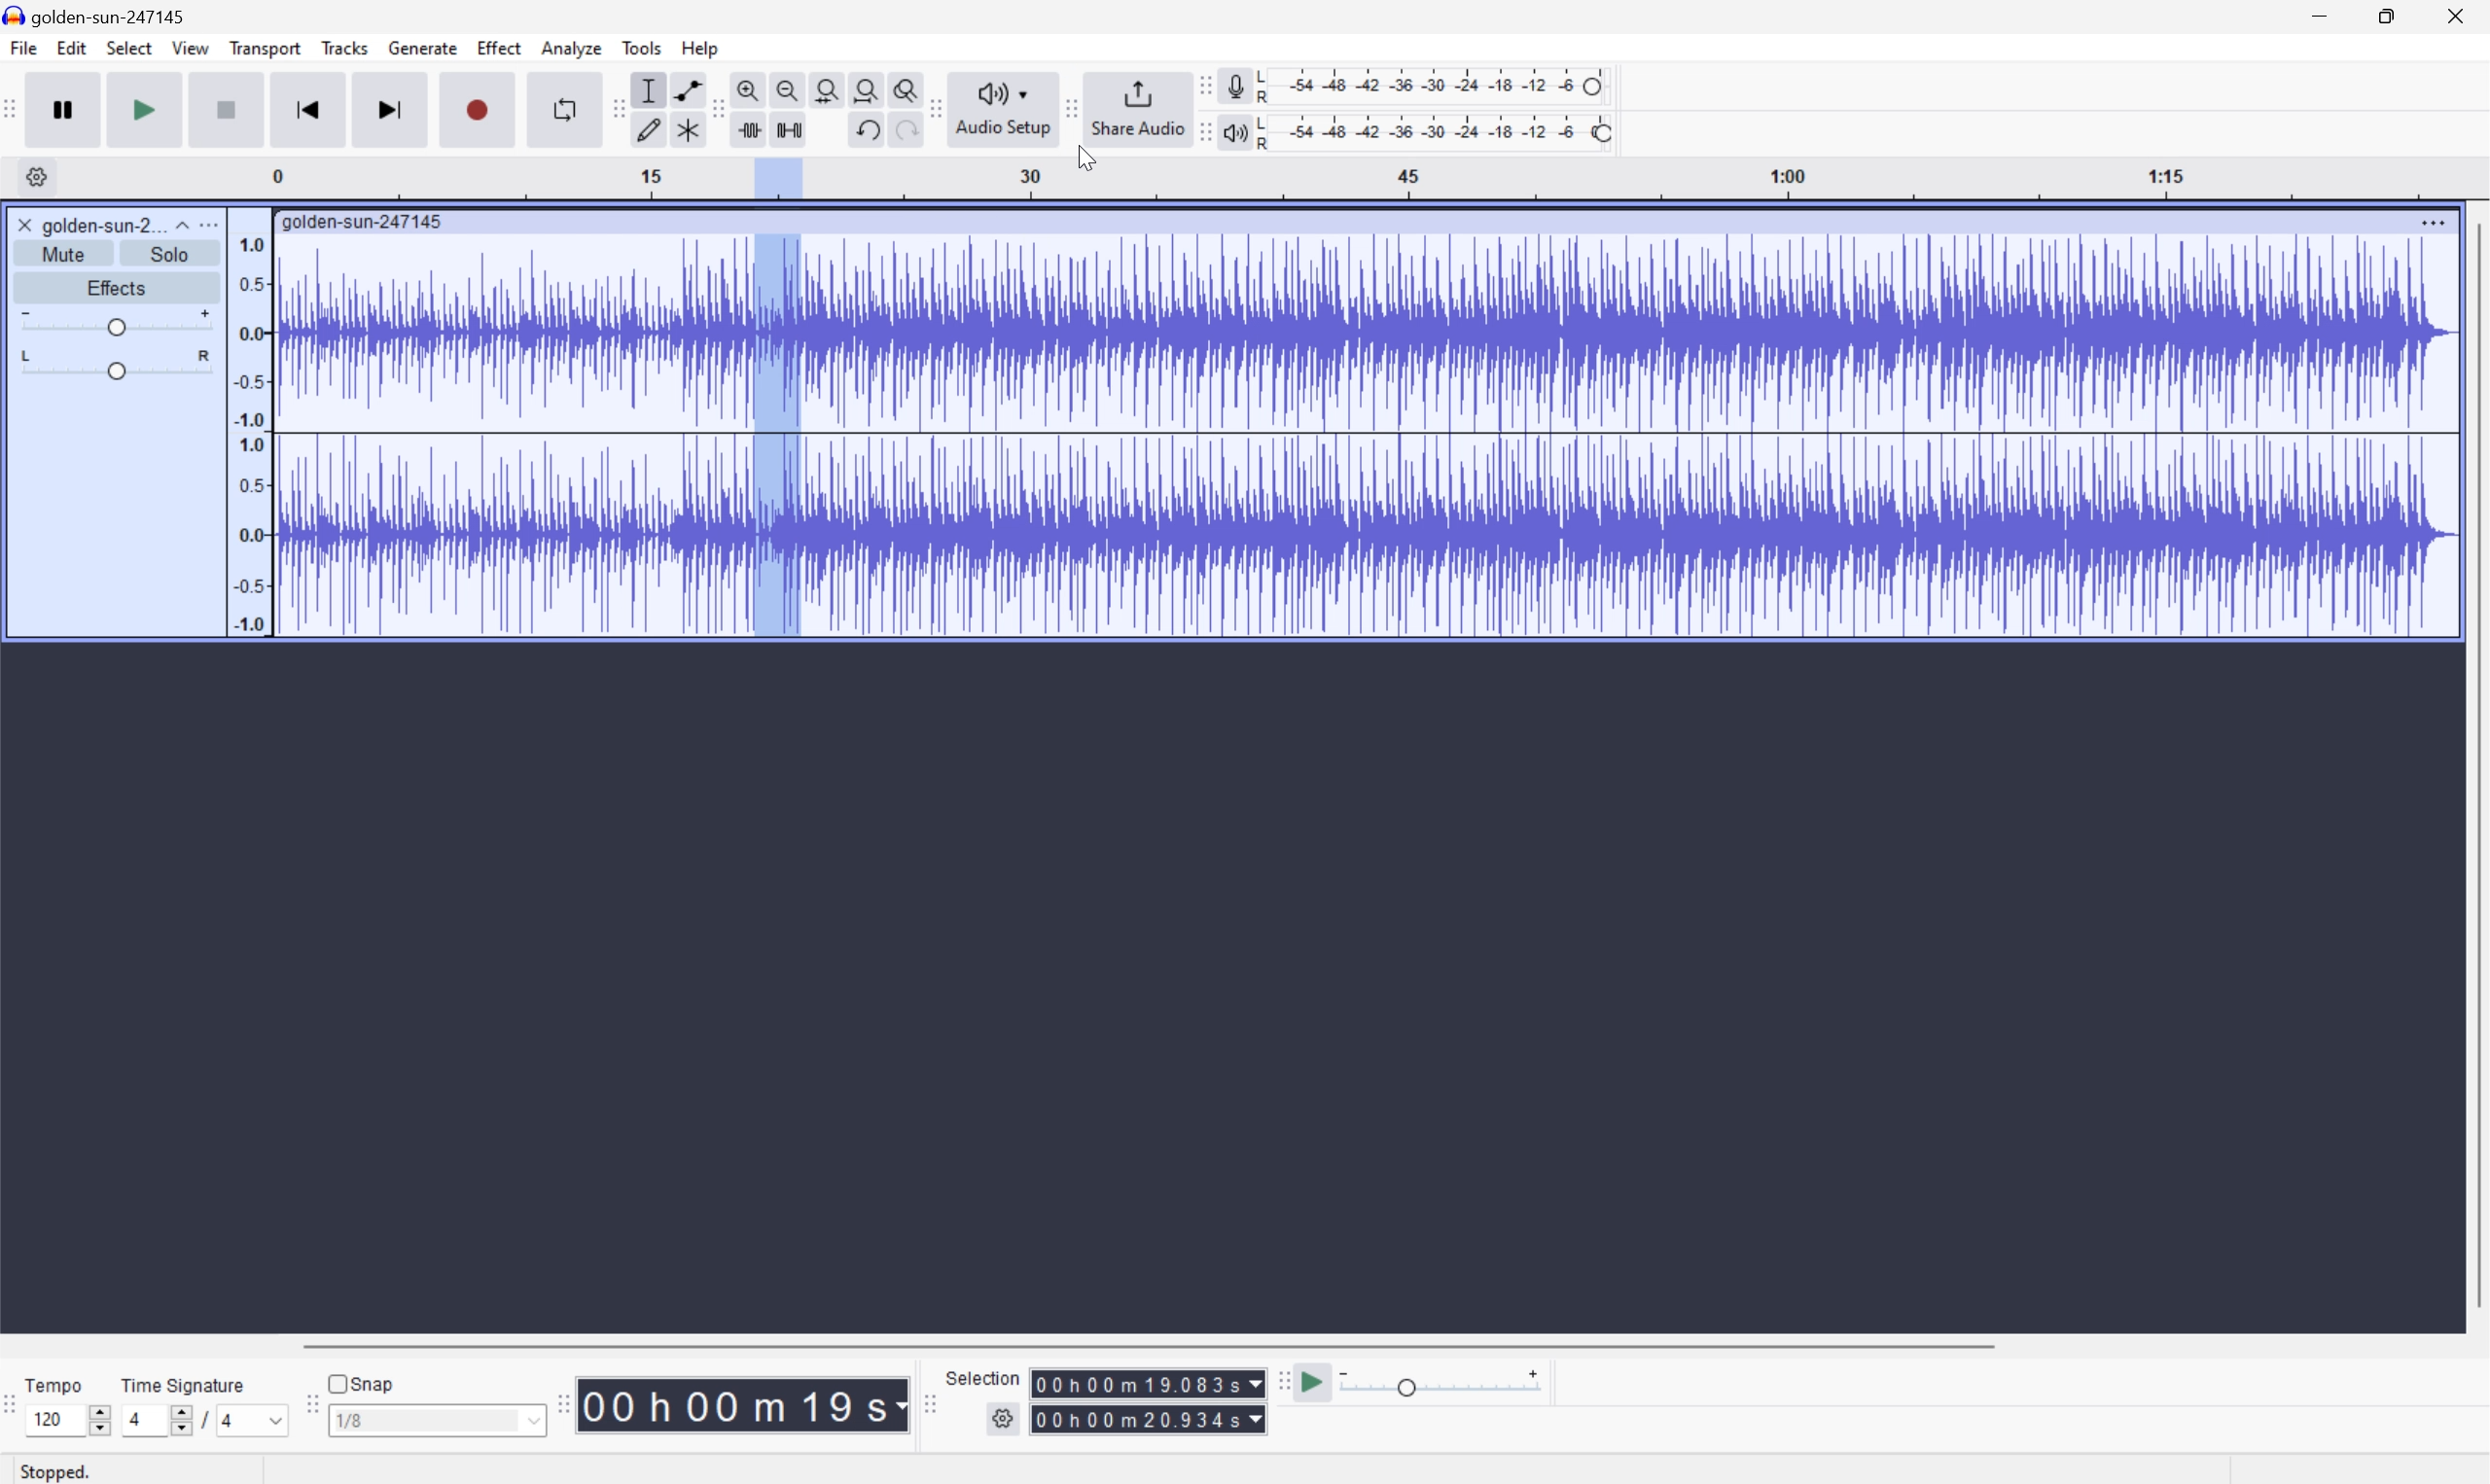 Image resolution: width=2490 pixels, height=1484 pixels. I want to click on Scroll bar, so click(1158, 1345).